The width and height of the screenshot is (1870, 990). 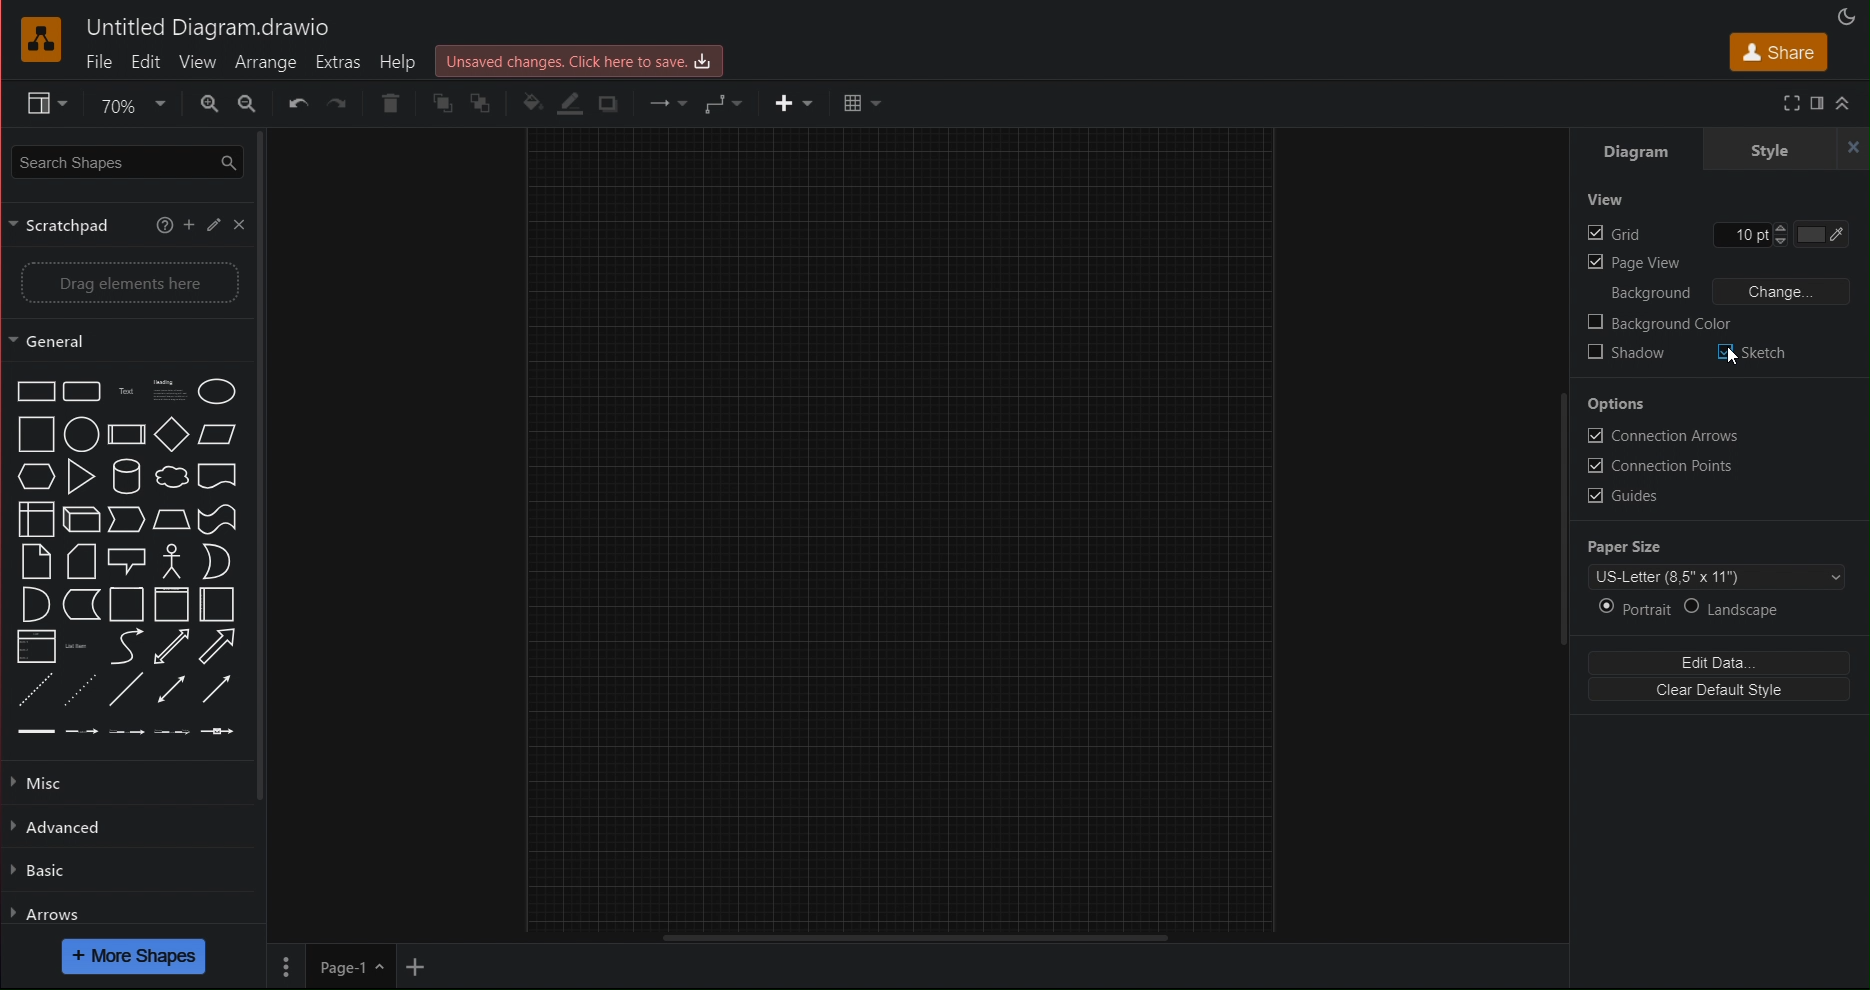 I want to click on list, so click(x=37, y=648).